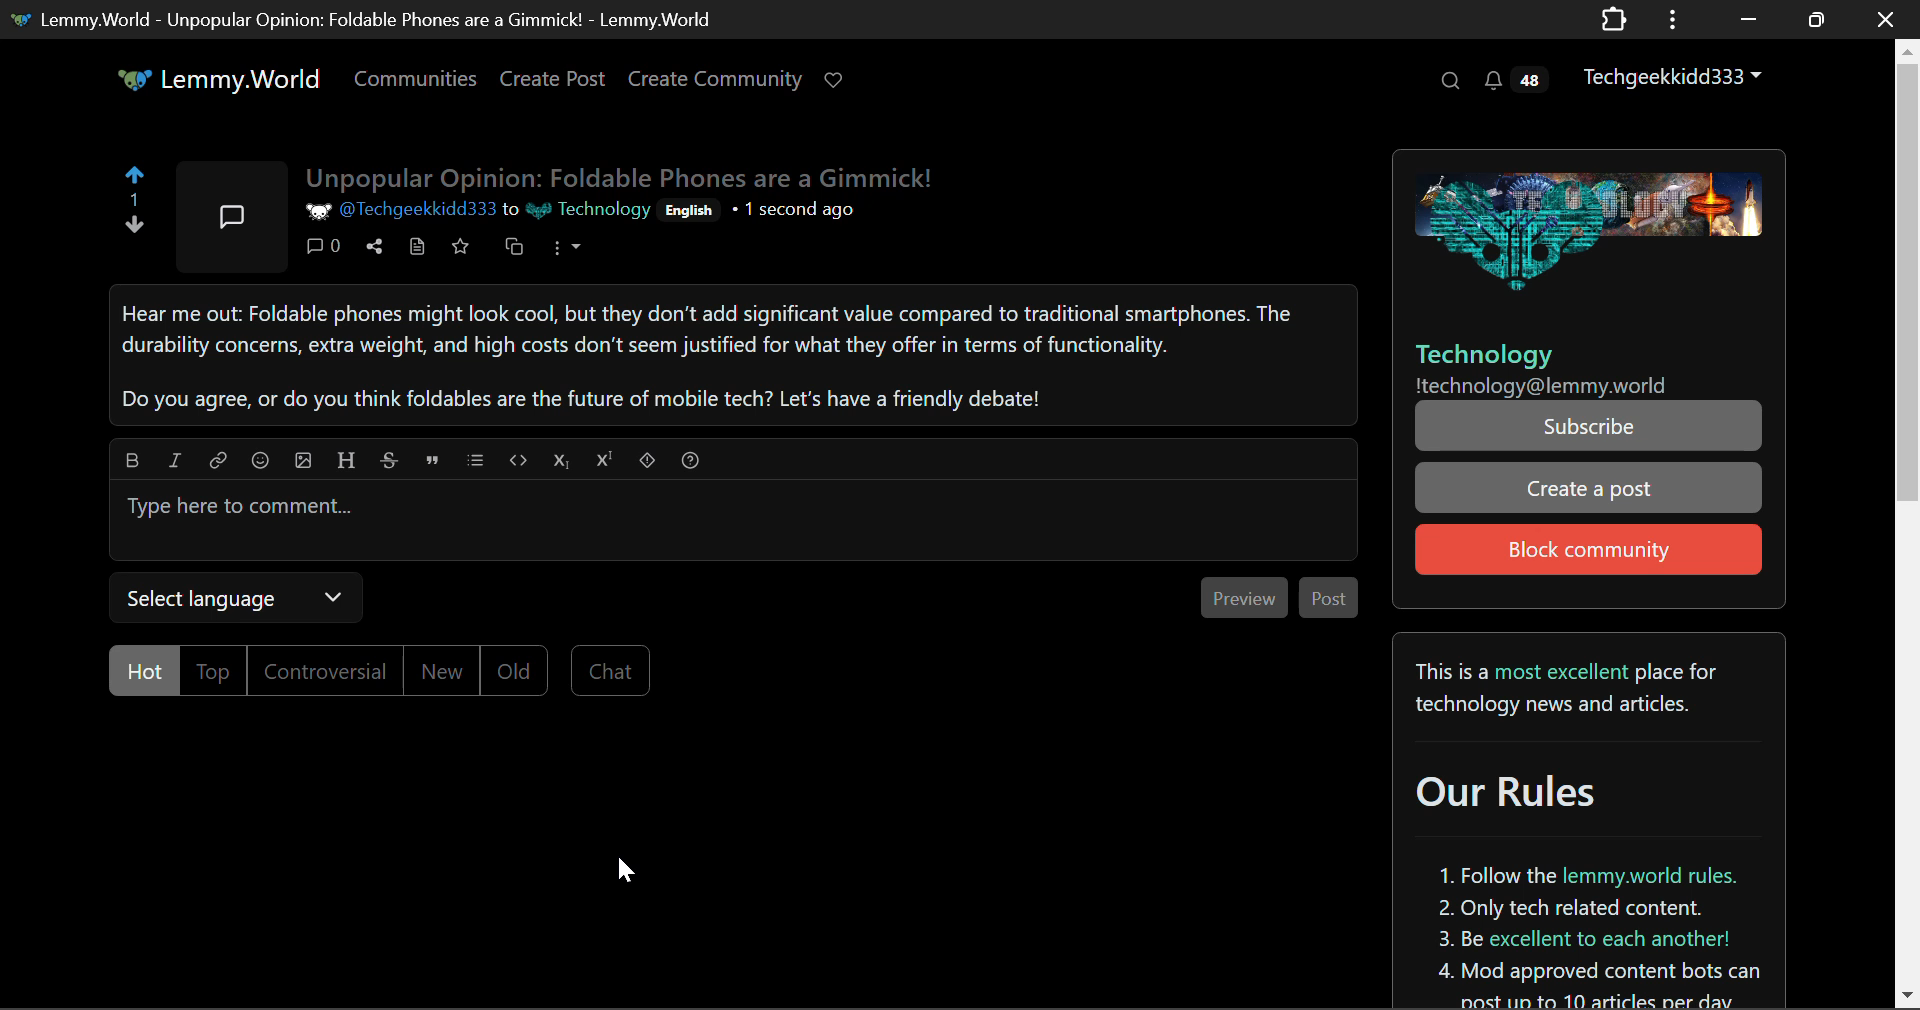  What do you see at coordinates (692, 211) in the screenshot?
I see `Post Language` at bounding box center [692, 211].